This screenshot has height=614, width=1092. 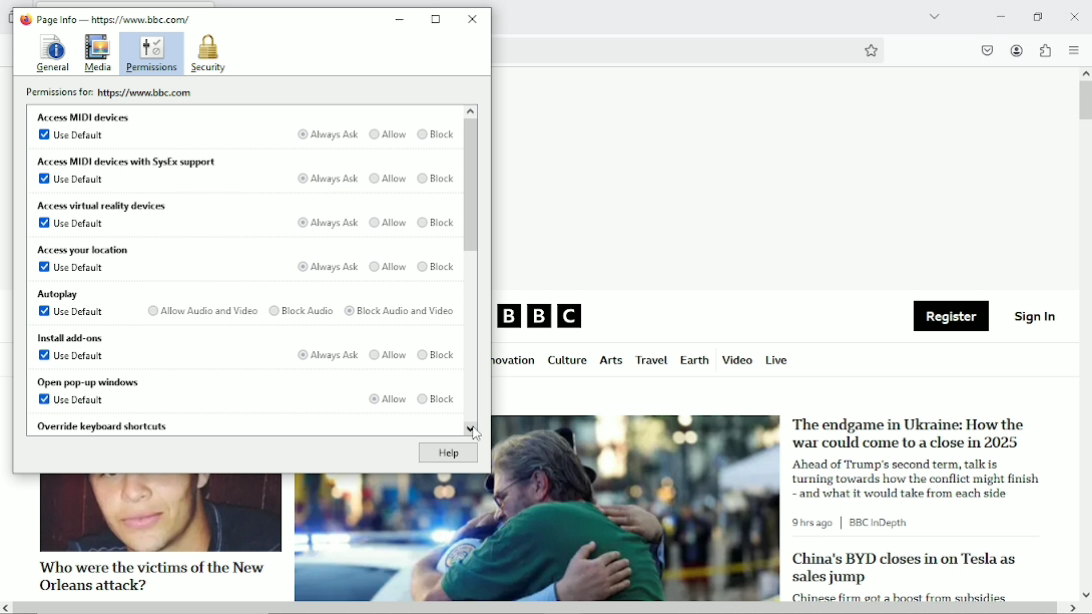 What do you see at coordinates (437, 400) in the screenshot?
I see `Block` at bounding box center [437, 400].